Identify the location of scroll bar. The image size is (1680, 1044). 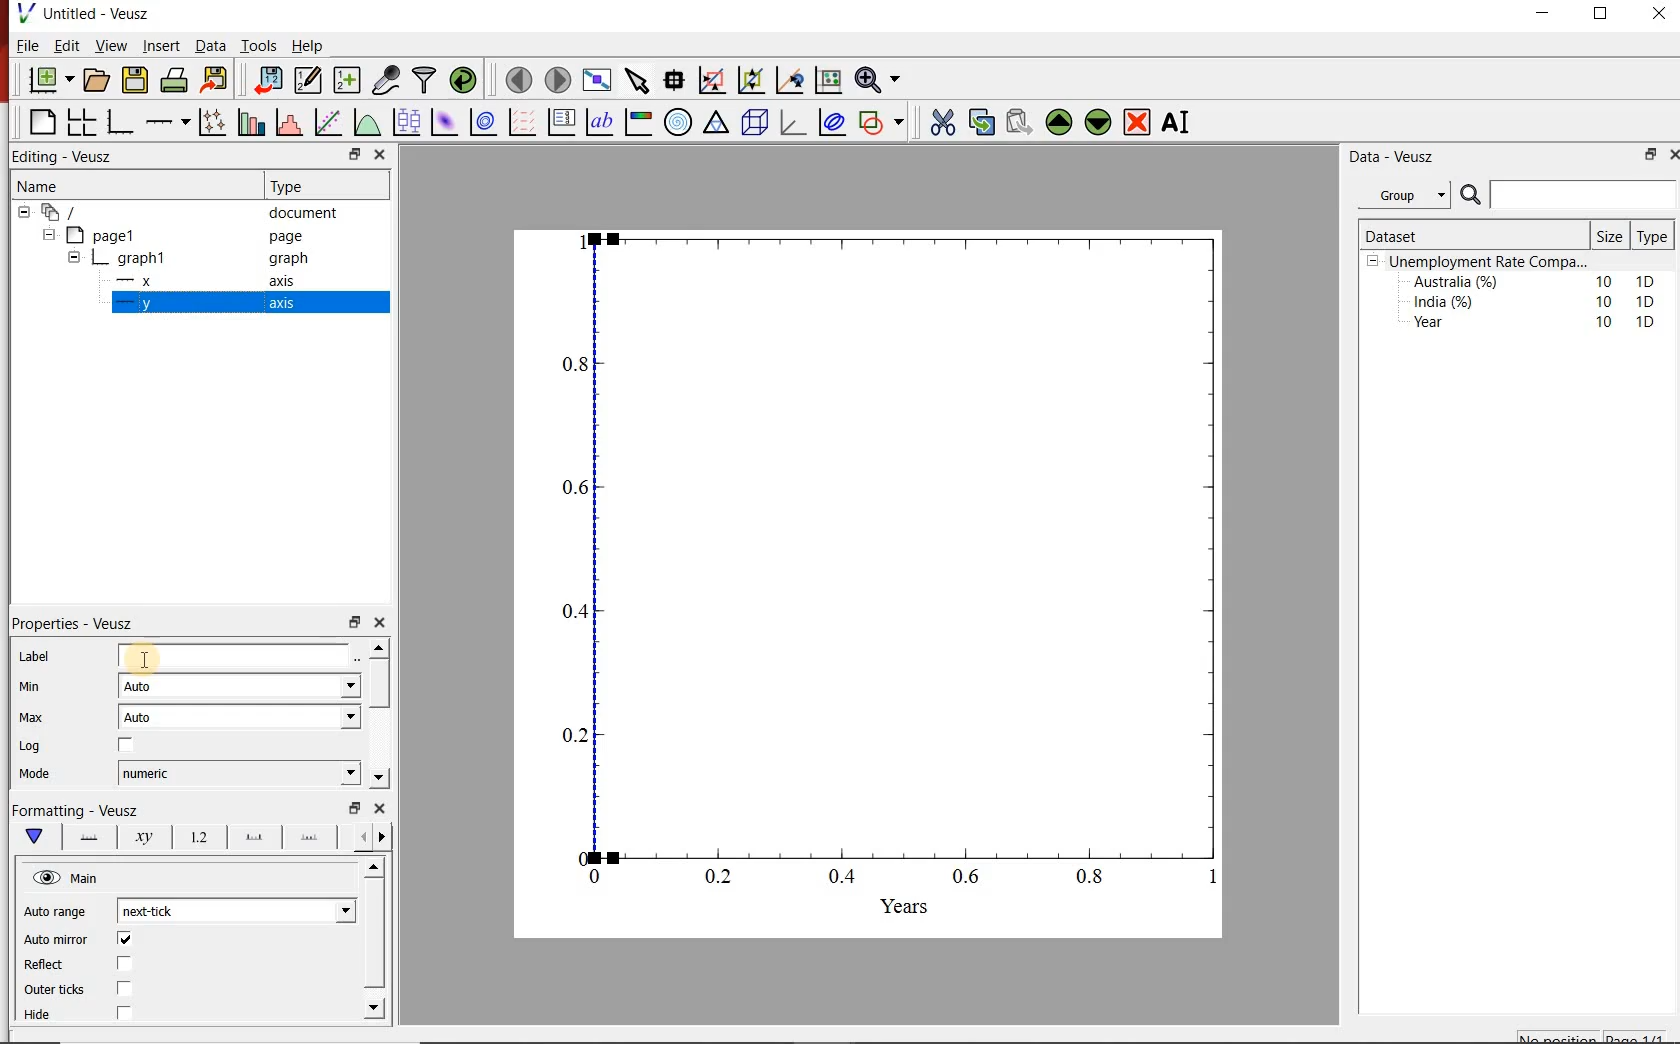
(375, 933).